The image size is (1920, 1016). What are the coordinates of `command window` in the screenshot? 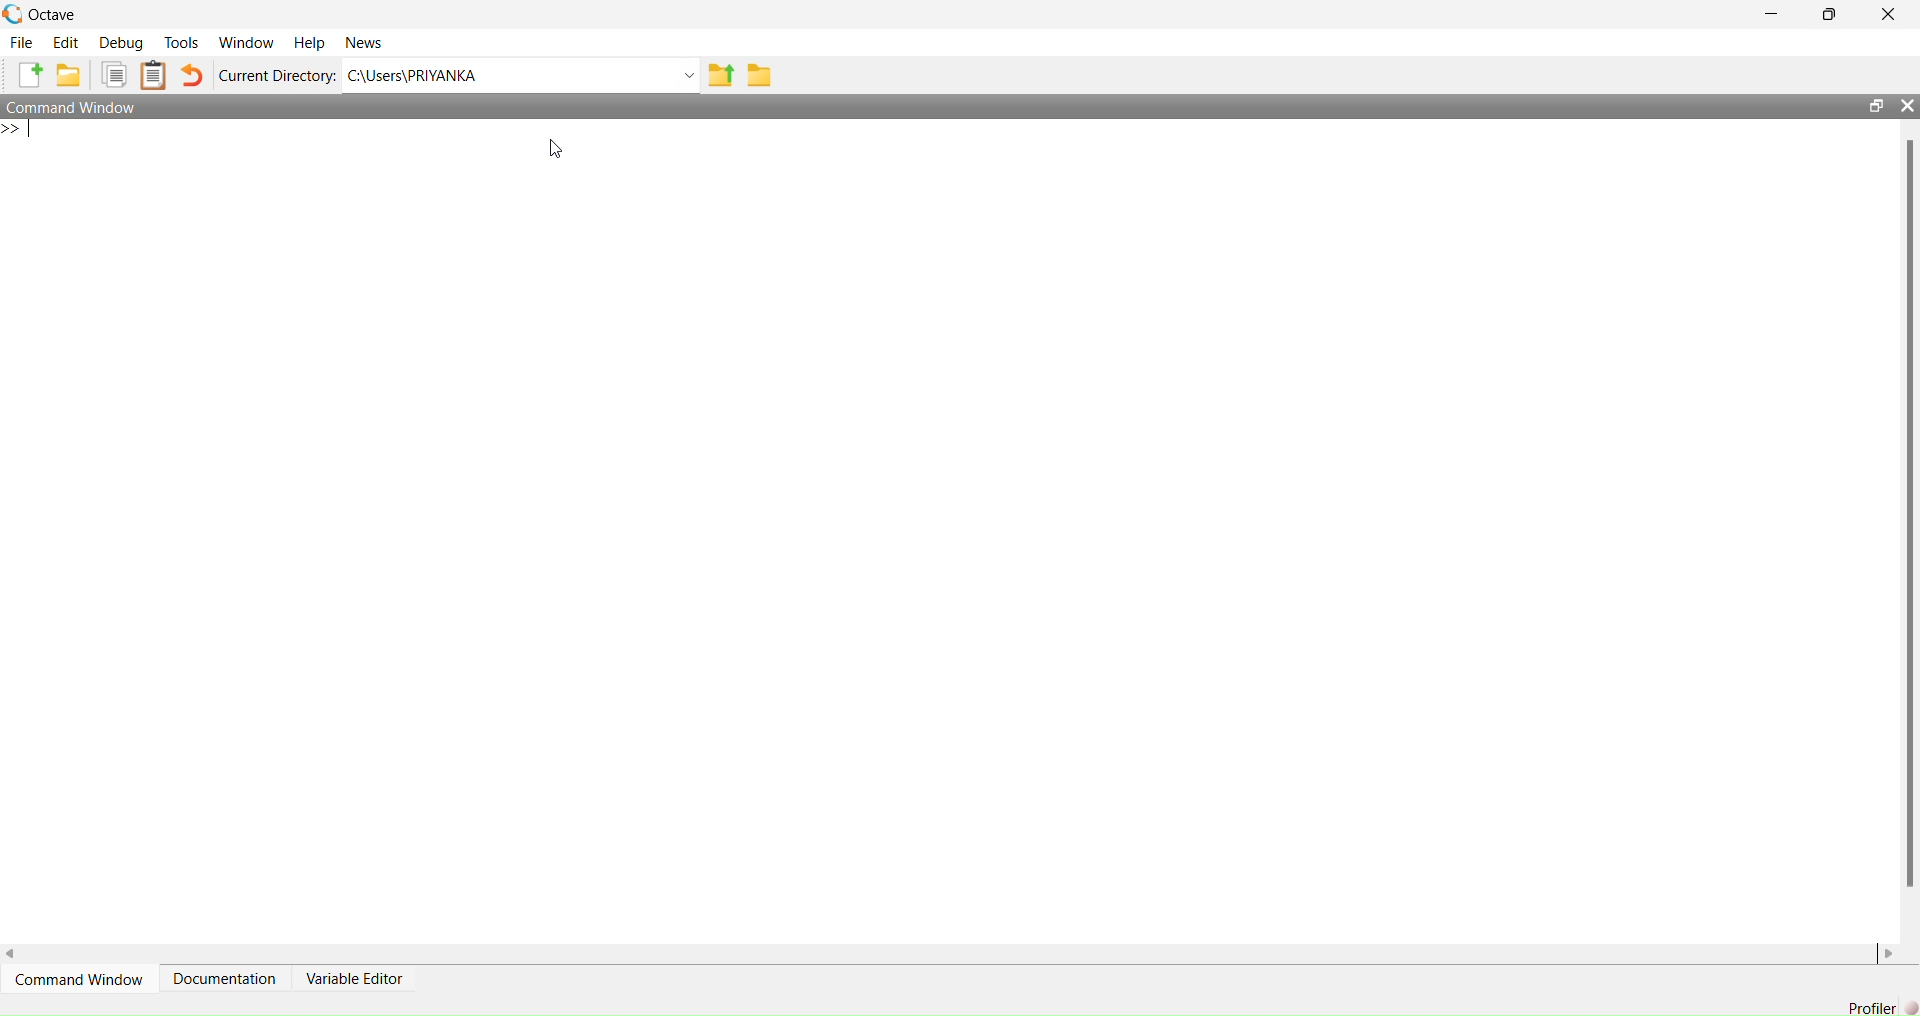 It's located at (82, 979).